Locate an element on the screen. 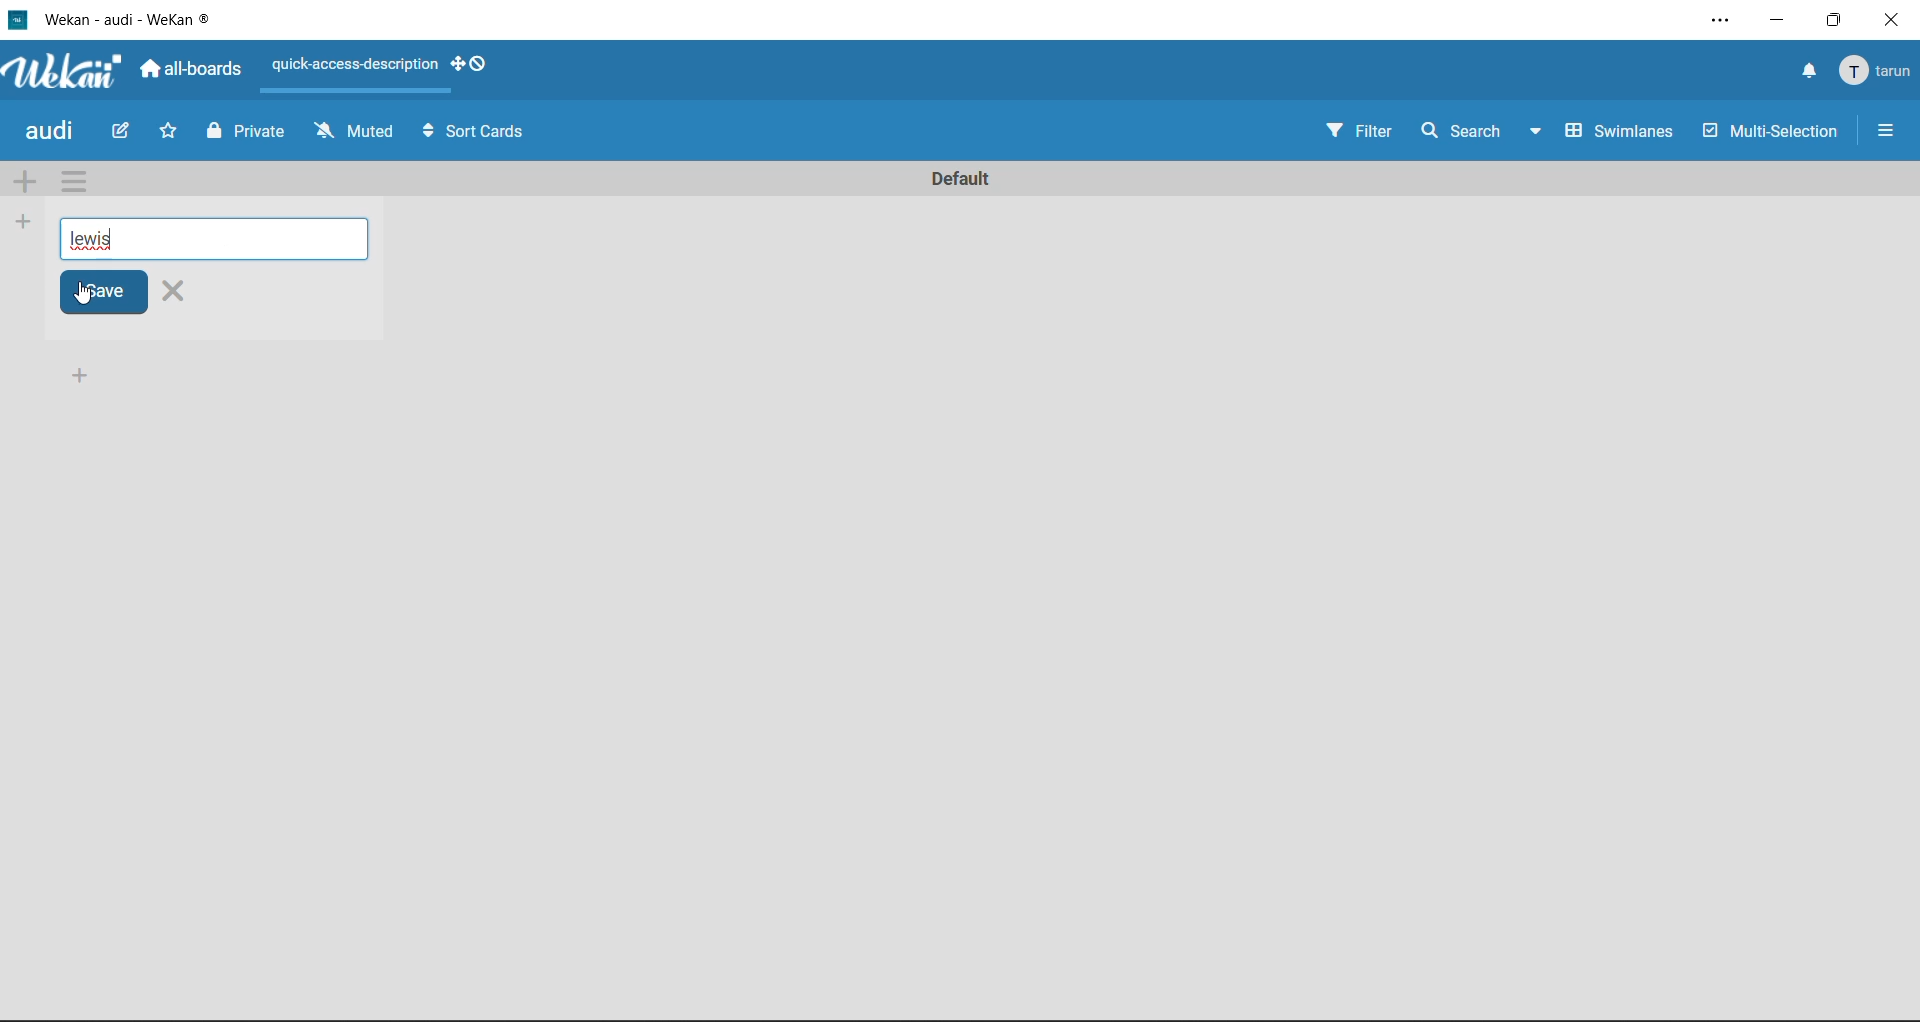 The width and height of the screenshot is (1920, 1022). filter is located at coordinates (1354, 131).